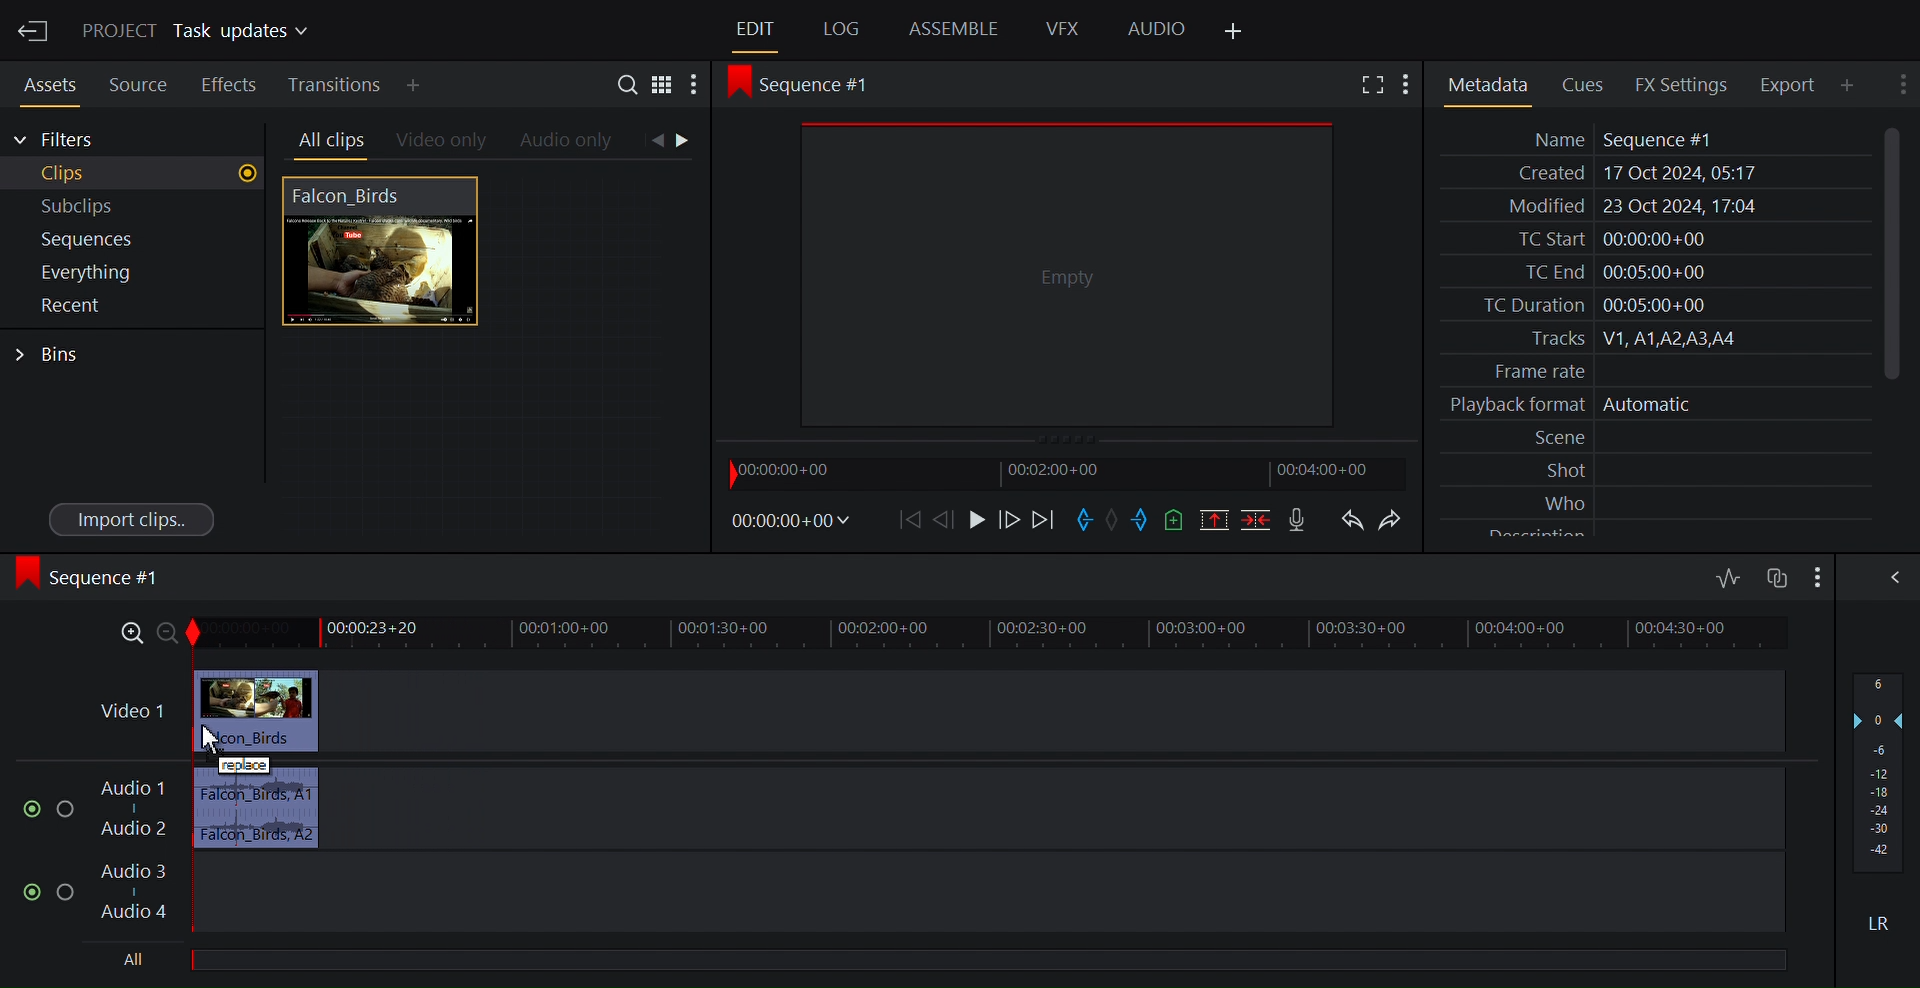 The width and height of the screenshot is (1920, 988). I want to click on Solo thistrack, so click(69, 811).